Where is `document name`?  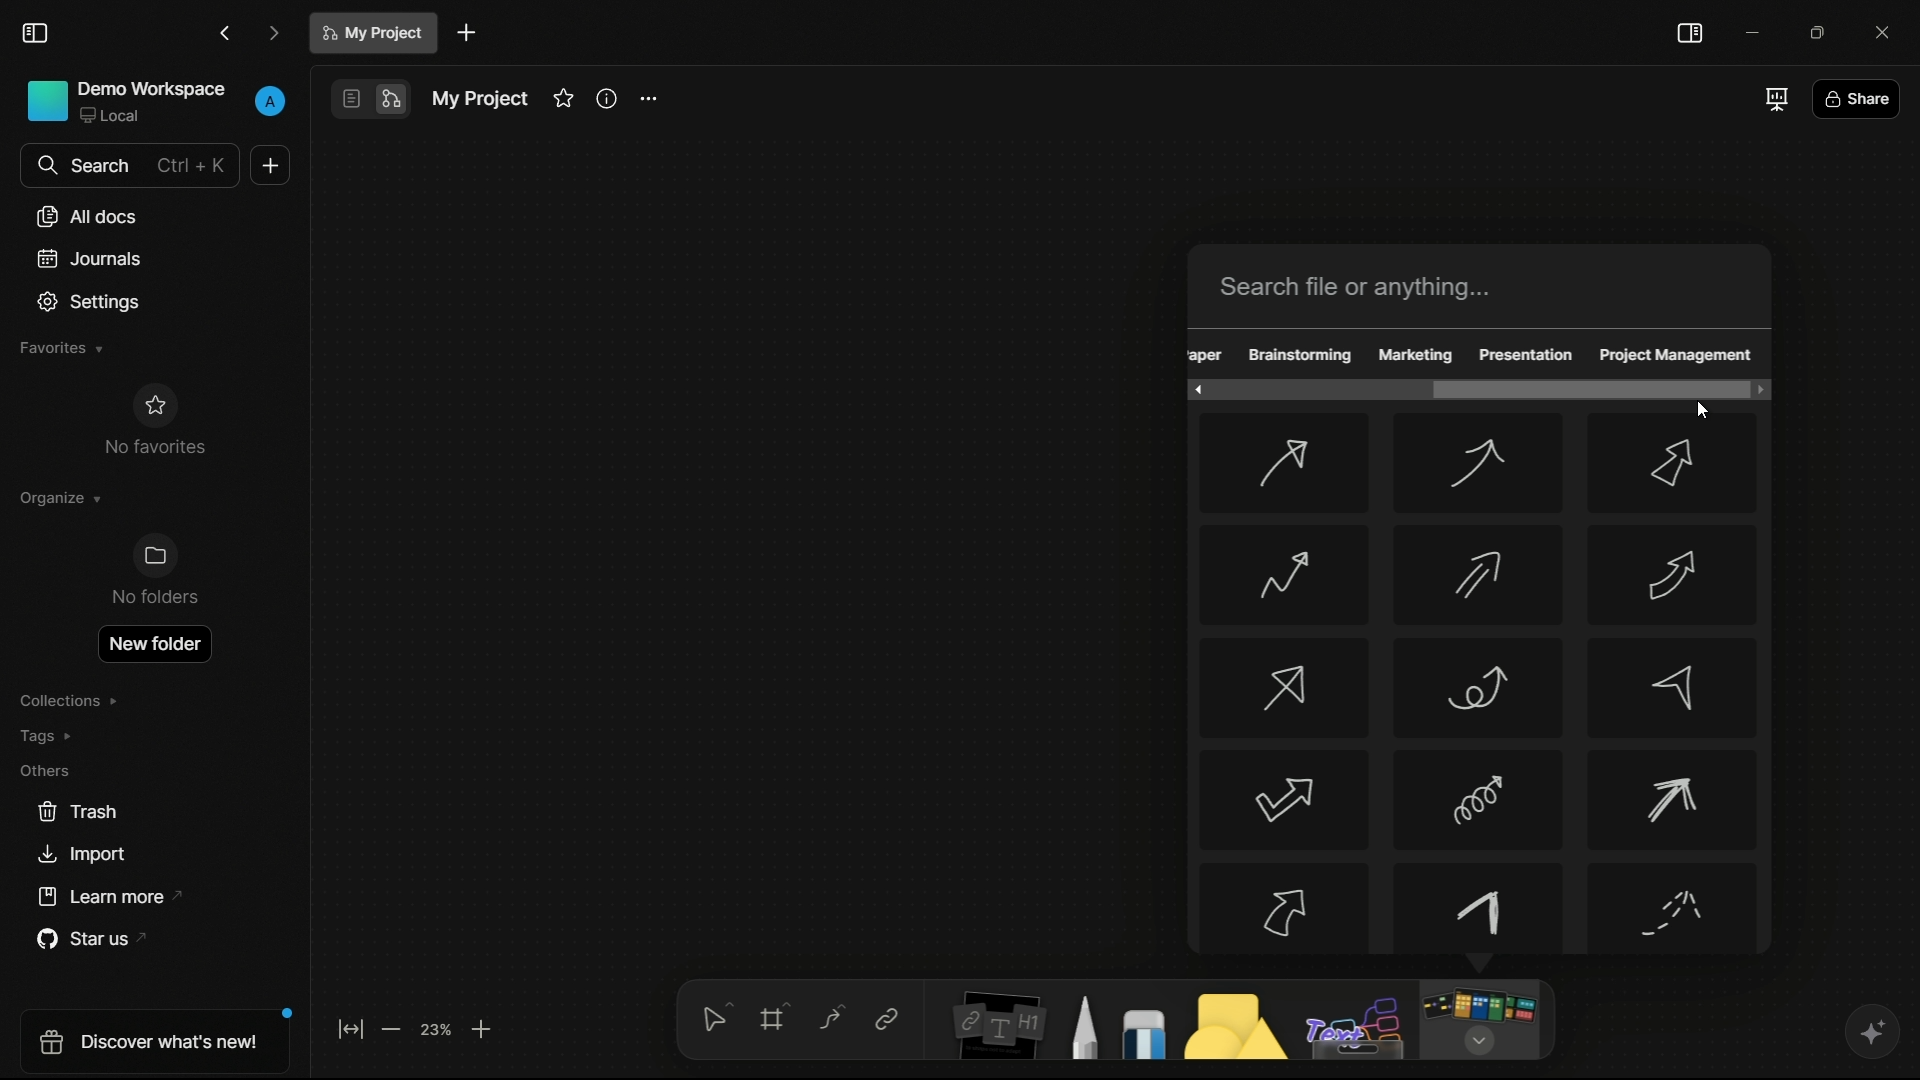
document name is located at coordinates (376, 33).